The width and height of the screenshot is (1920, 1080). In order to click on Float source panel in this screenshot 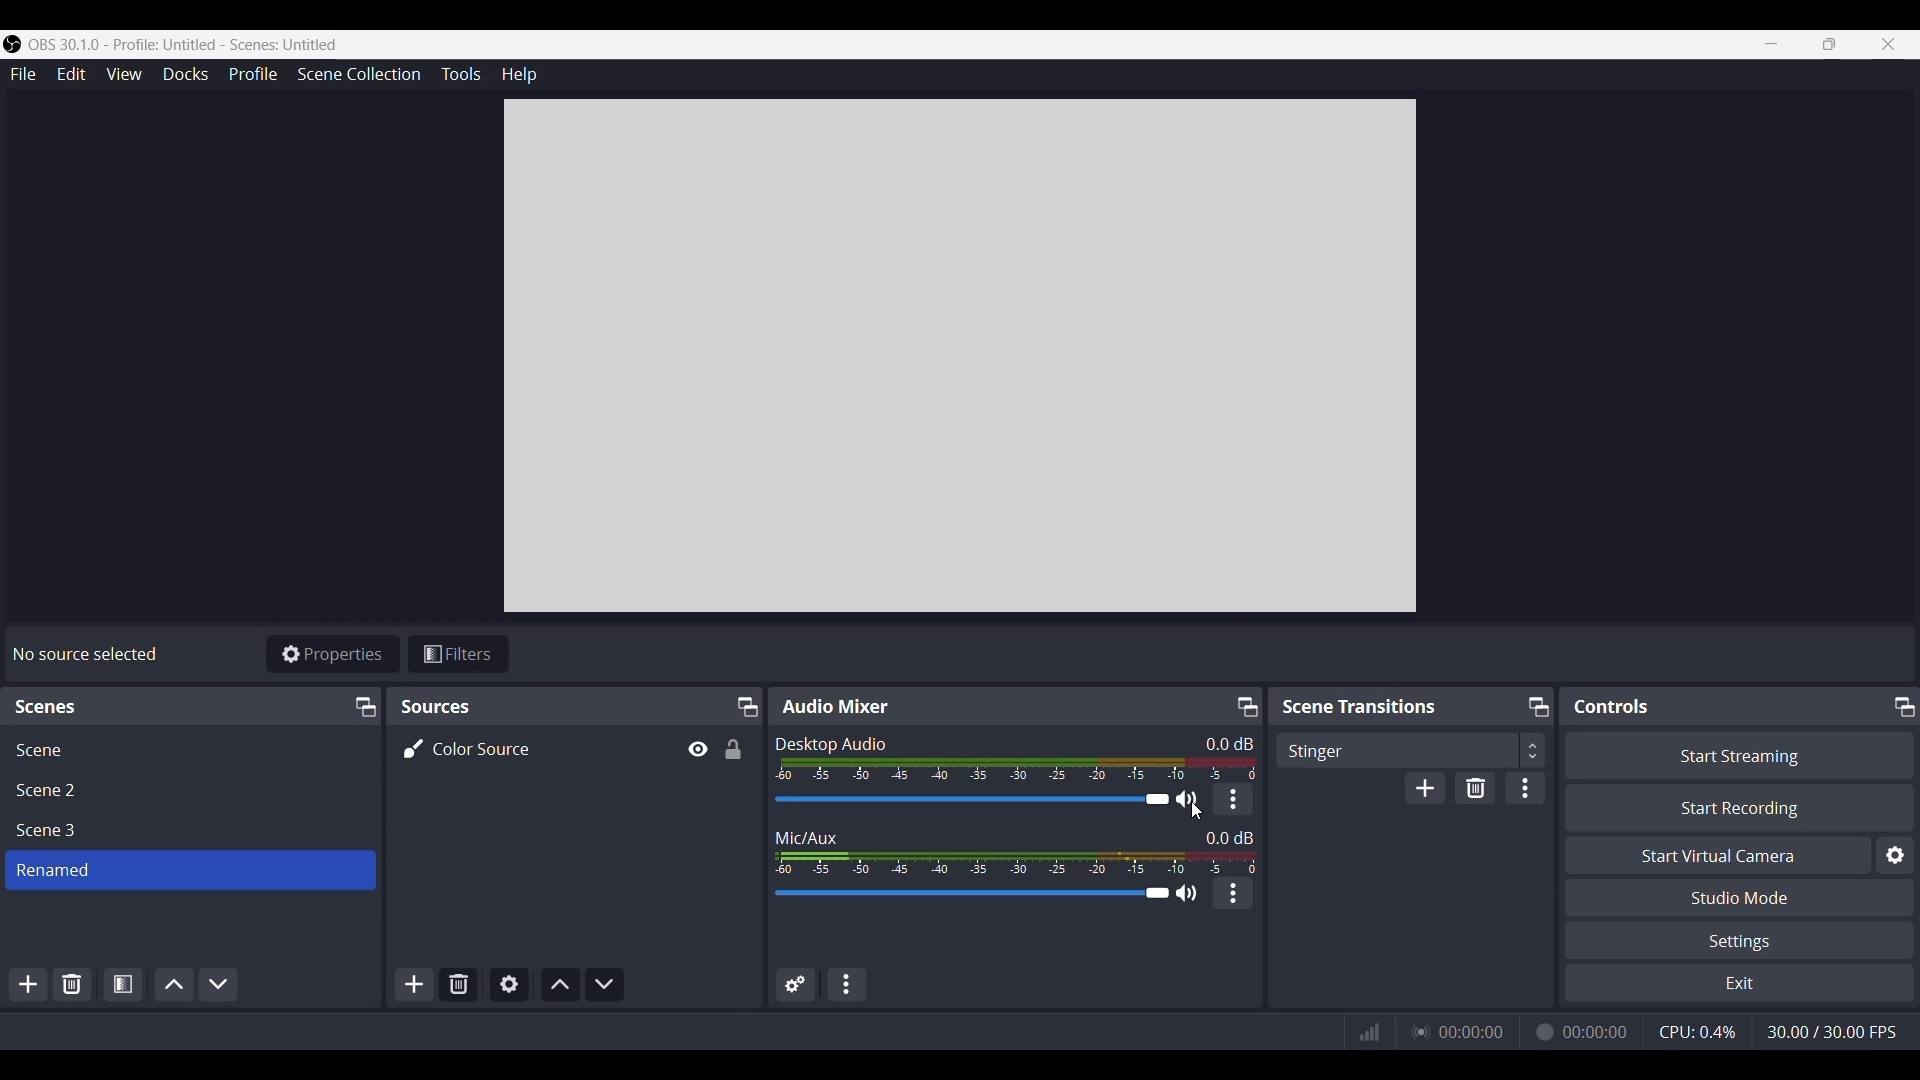, I will do `click(364, 708)`.